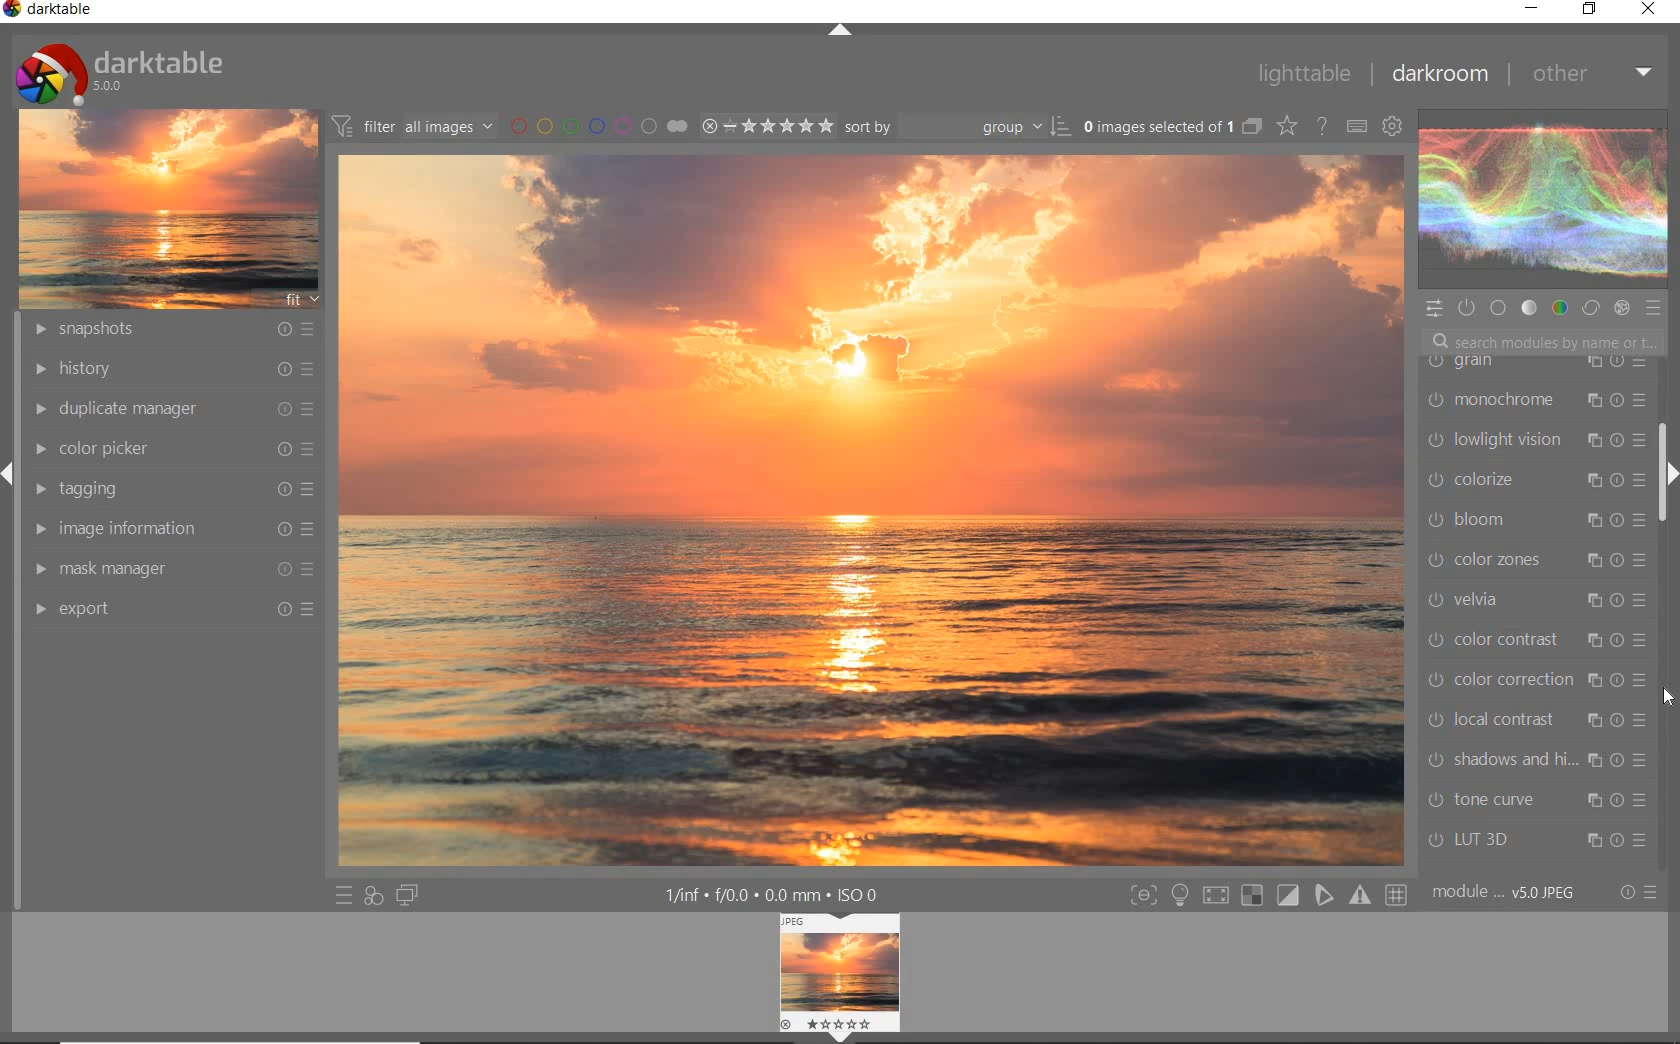 This screenshot has width=1680, height=1044. Describe the element at coordinates (840, 979) in the screenshot. I see `IMAGE PREVIEW` at that location.